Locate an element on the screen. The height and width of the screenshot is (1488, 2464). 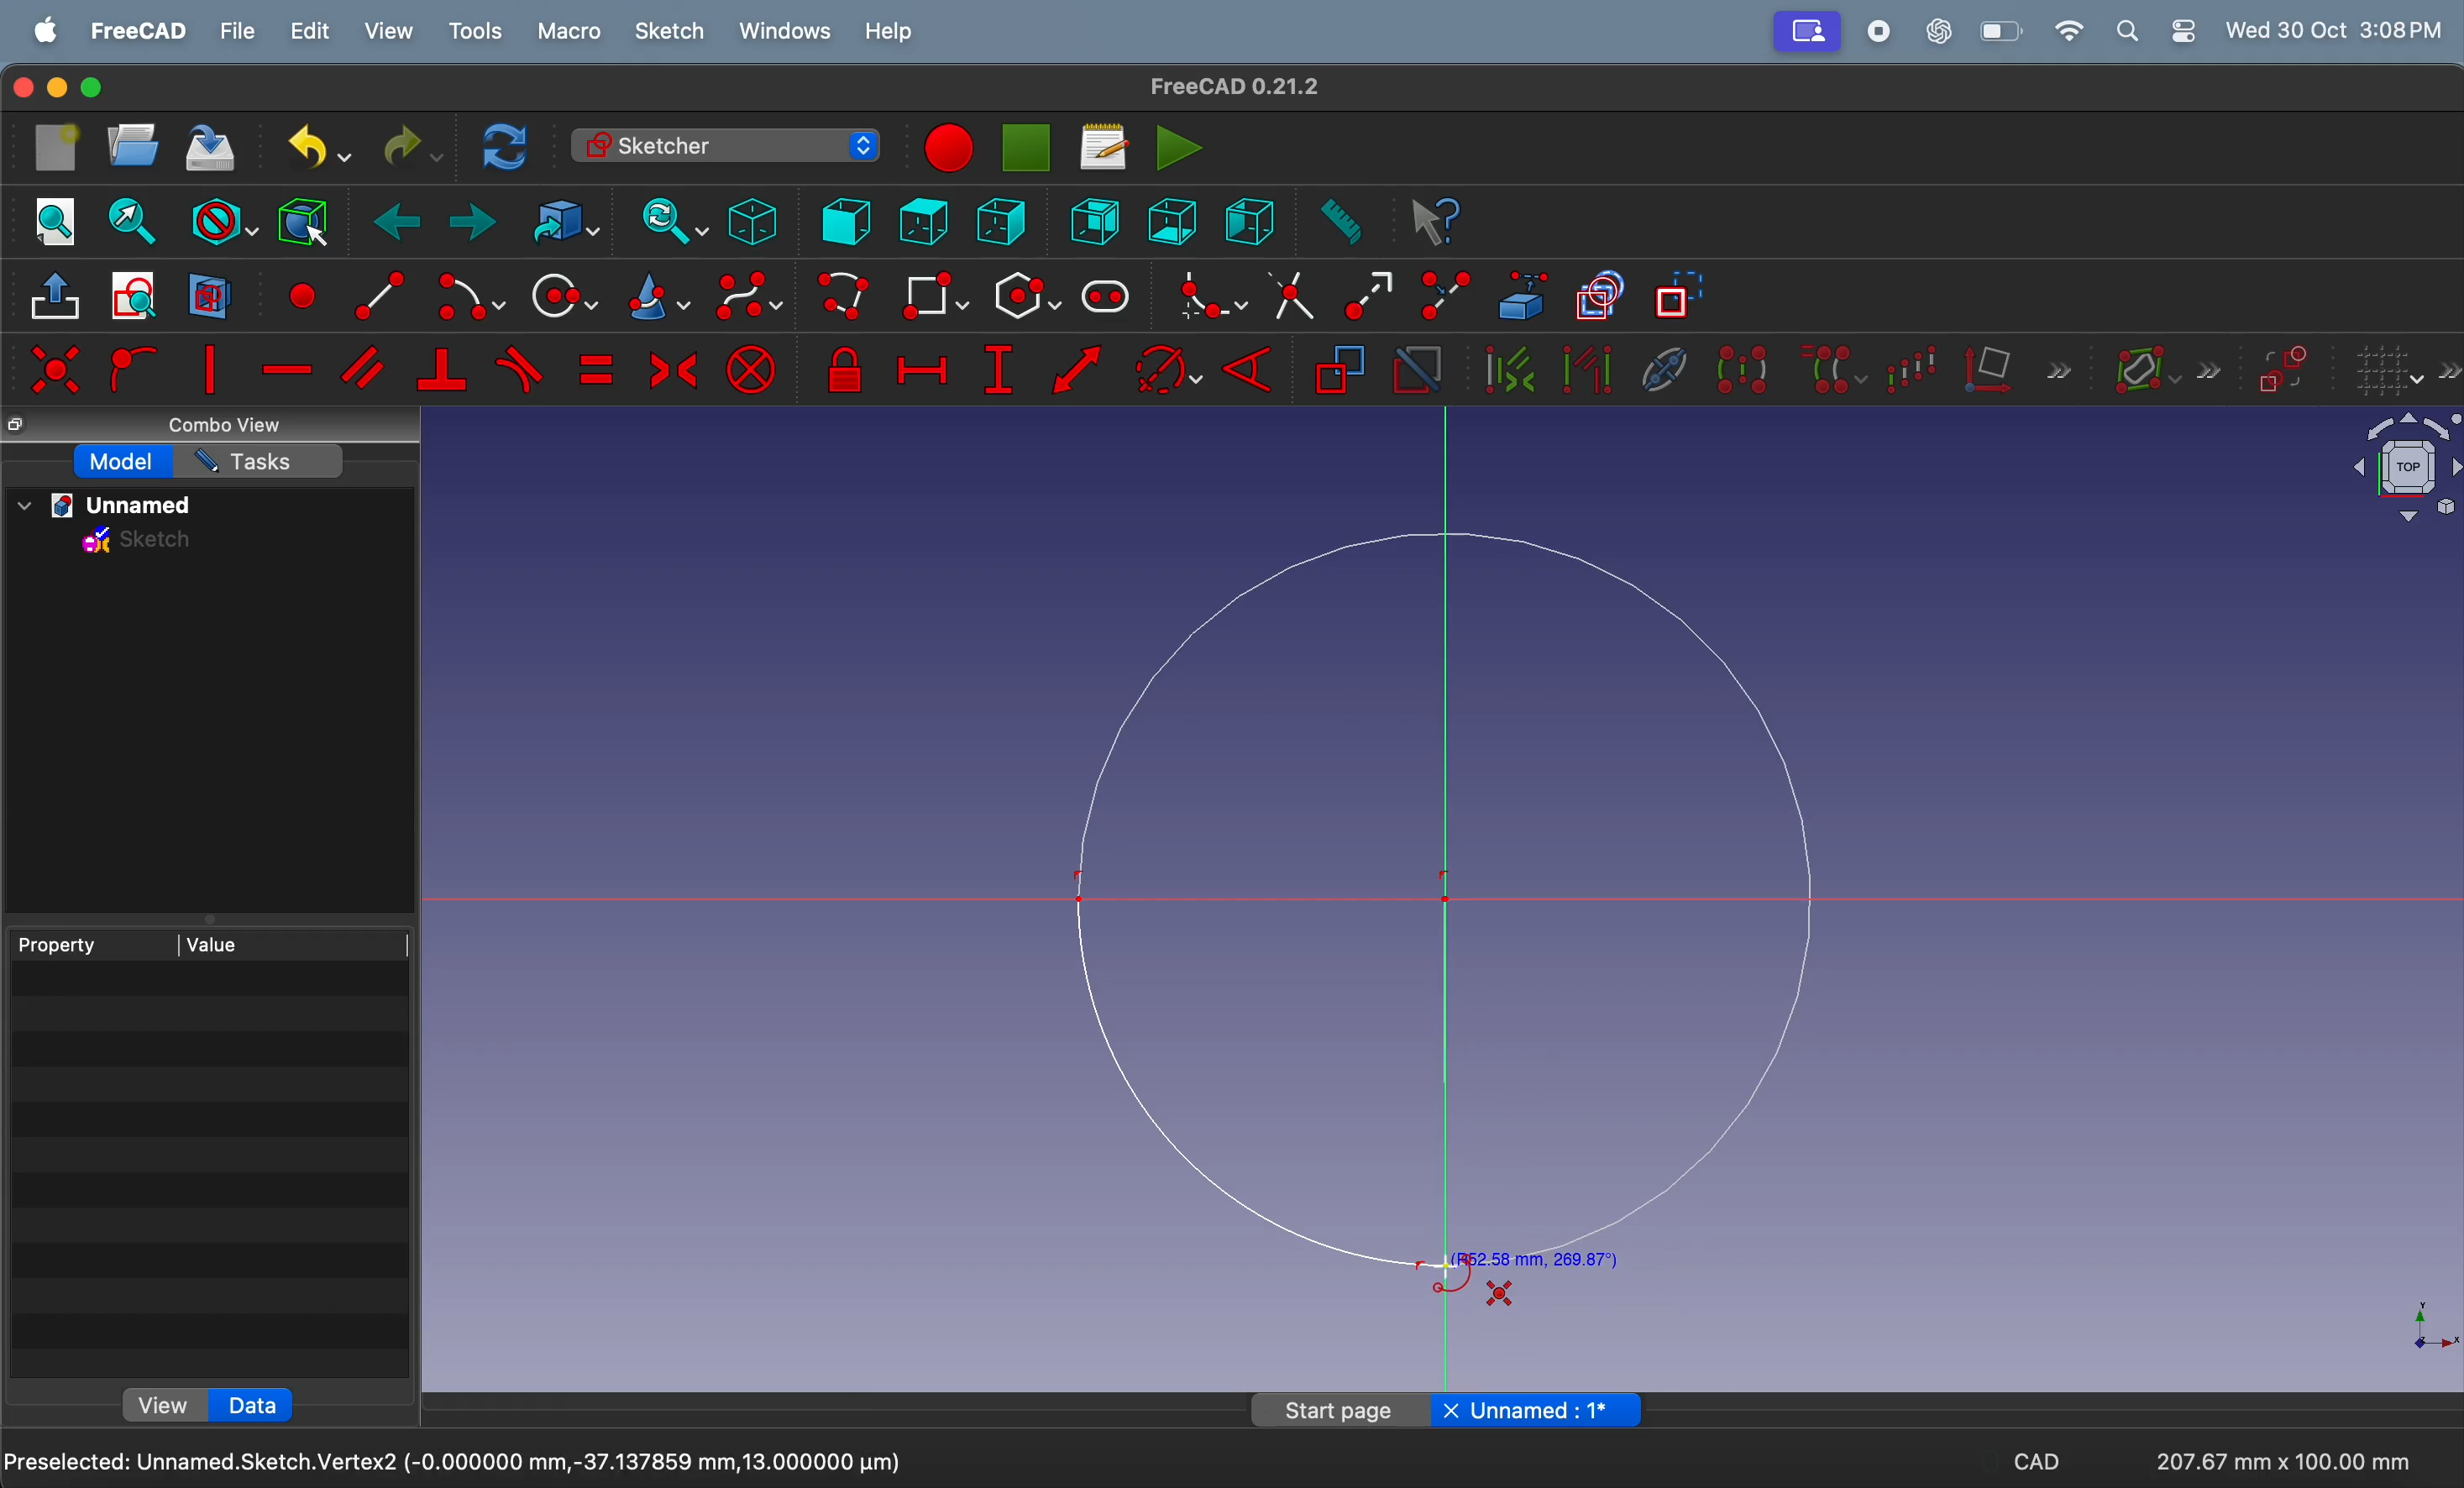
create circle is located at coordinates (563, 295).